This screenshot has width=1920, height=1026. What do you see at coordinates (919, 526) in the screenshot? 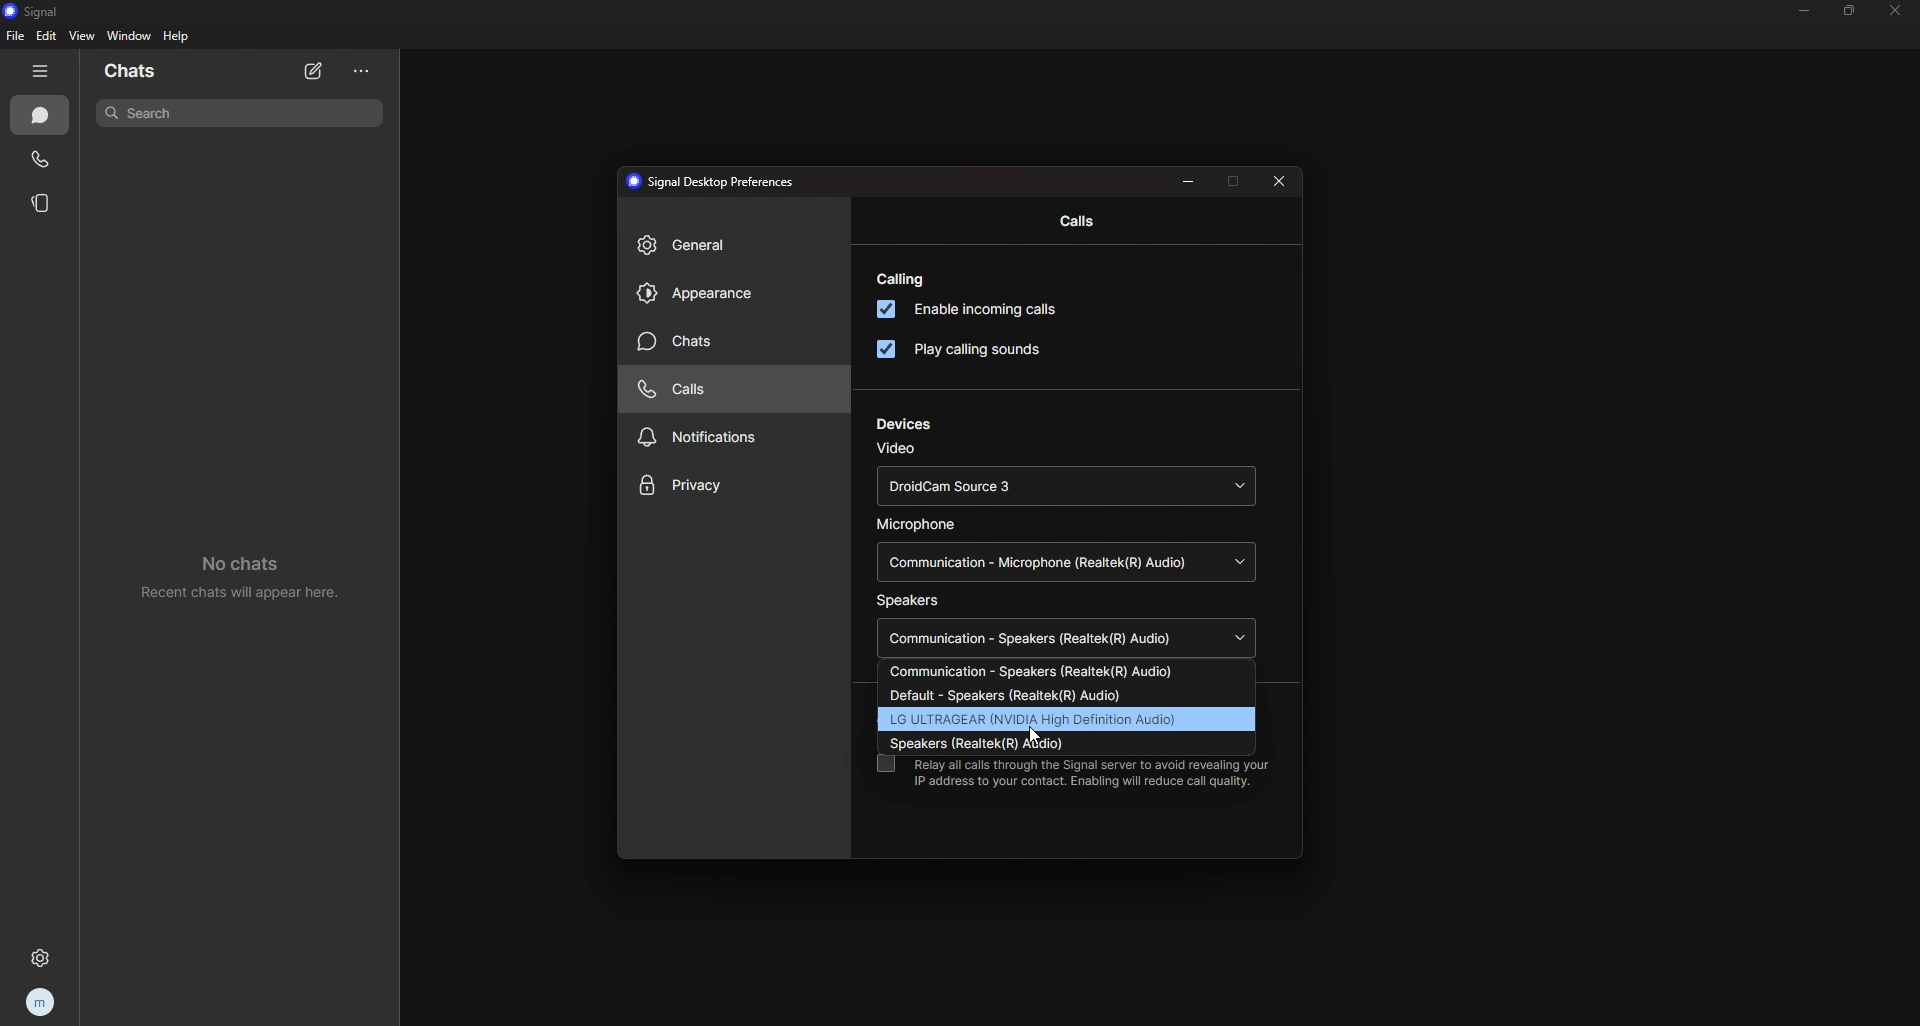
I see `microphone` at bounding box center [919, 526].